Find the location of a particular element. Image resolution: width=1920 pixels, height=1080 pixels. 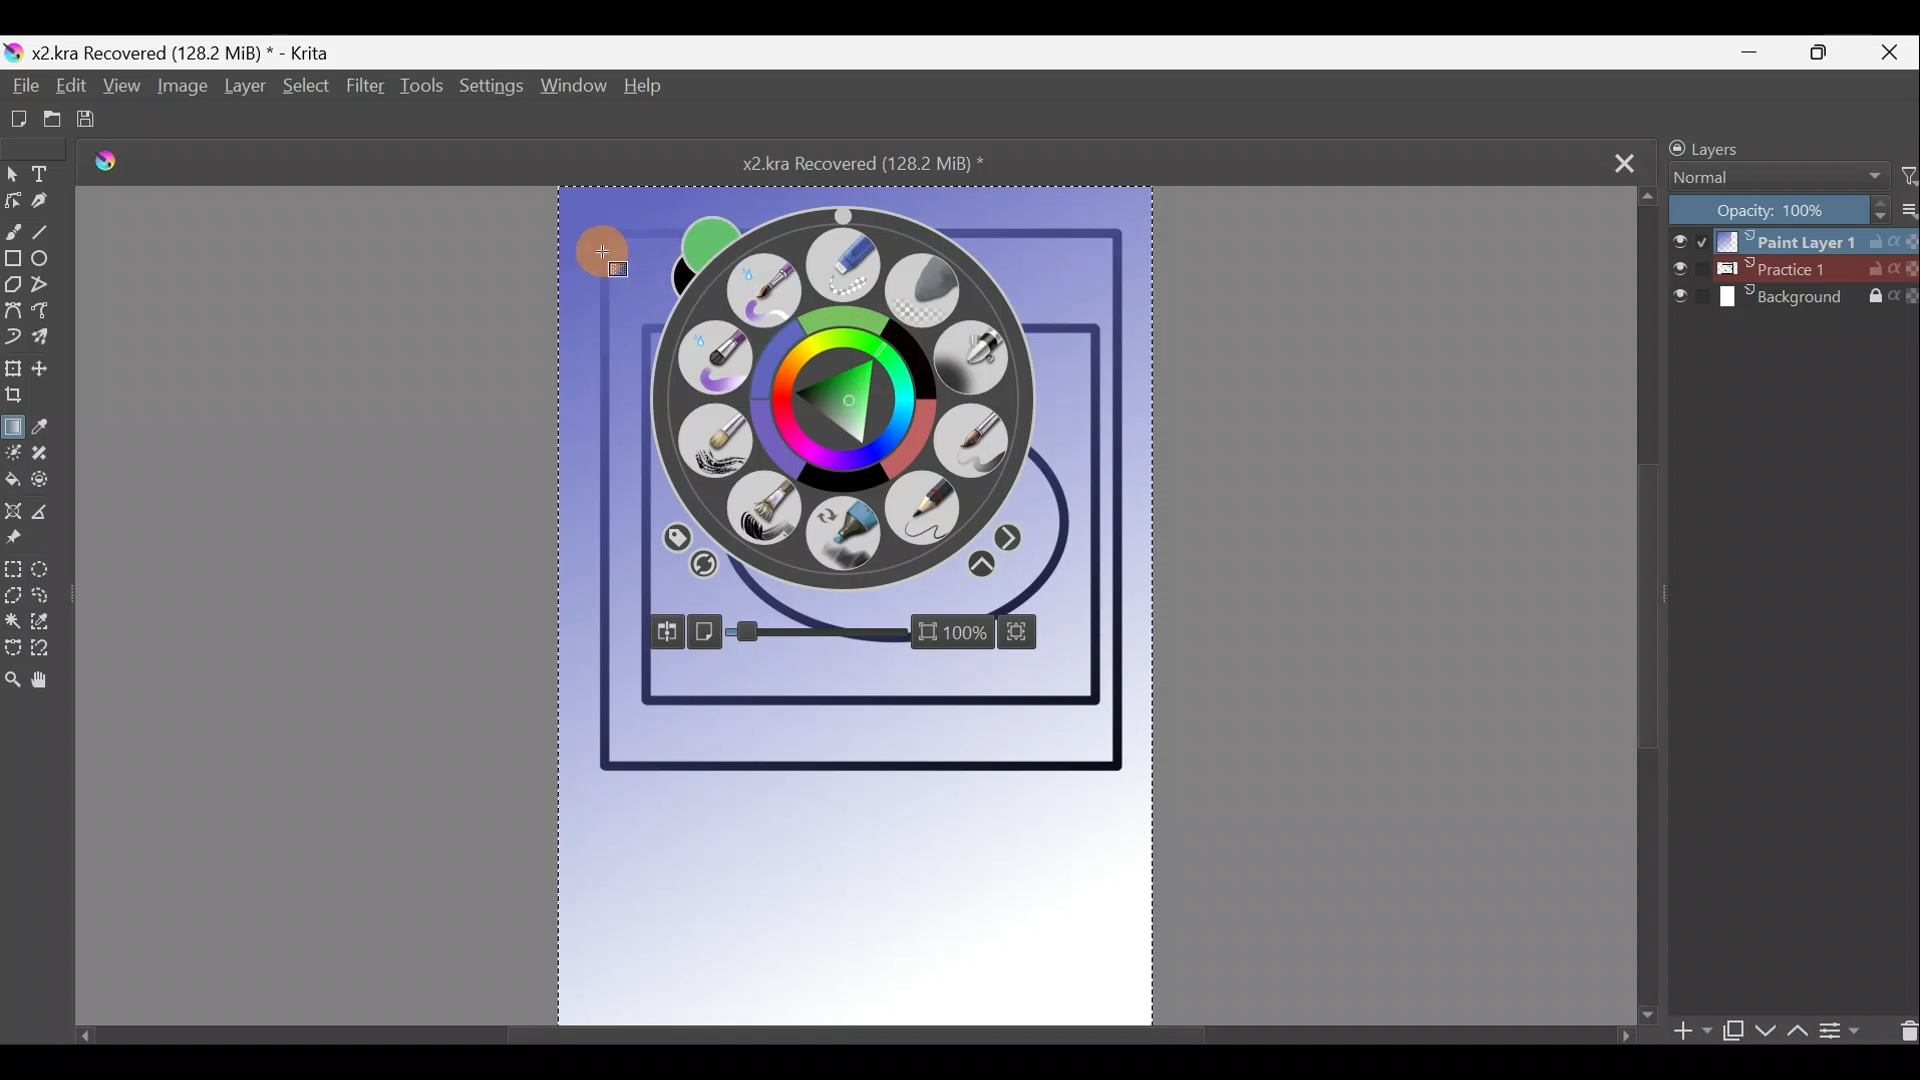

Bristles 2 flat rough is located at coordinates (771, 513).